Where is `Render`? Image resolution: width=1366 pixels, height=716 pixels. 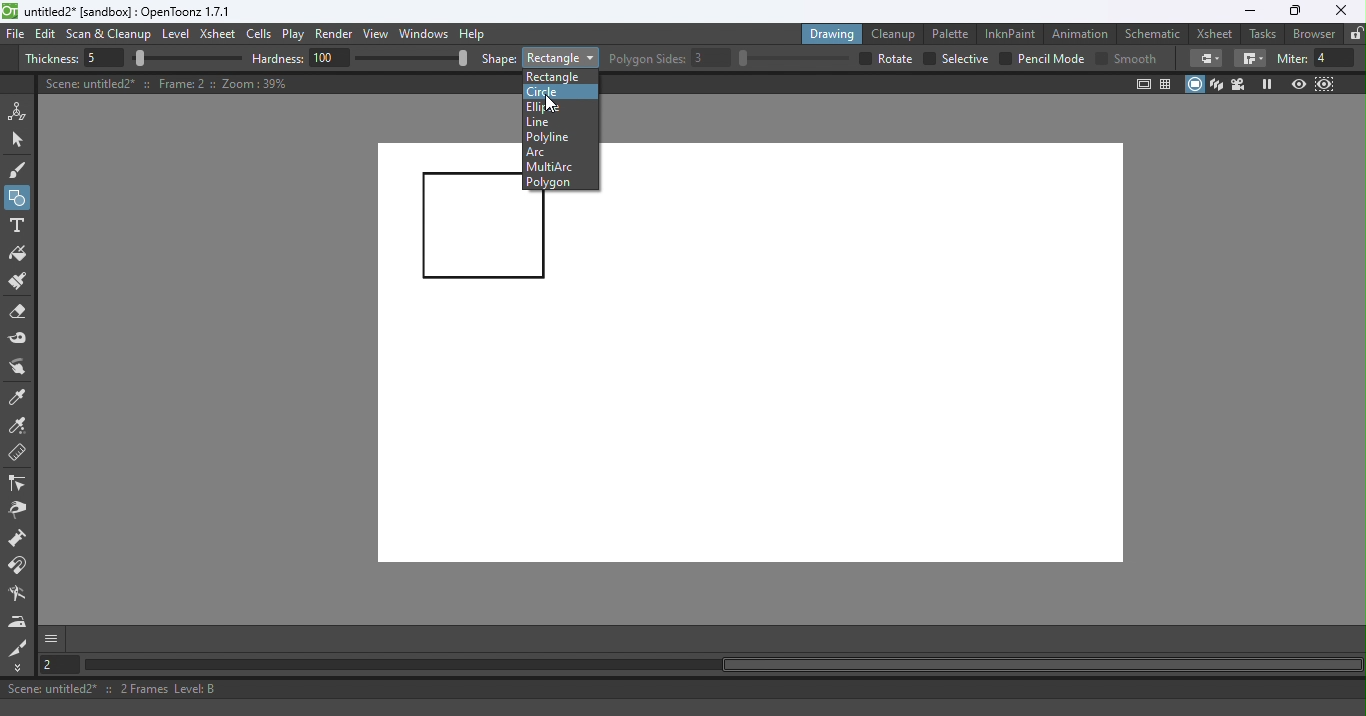
Render is located at coordinates (337, 35).